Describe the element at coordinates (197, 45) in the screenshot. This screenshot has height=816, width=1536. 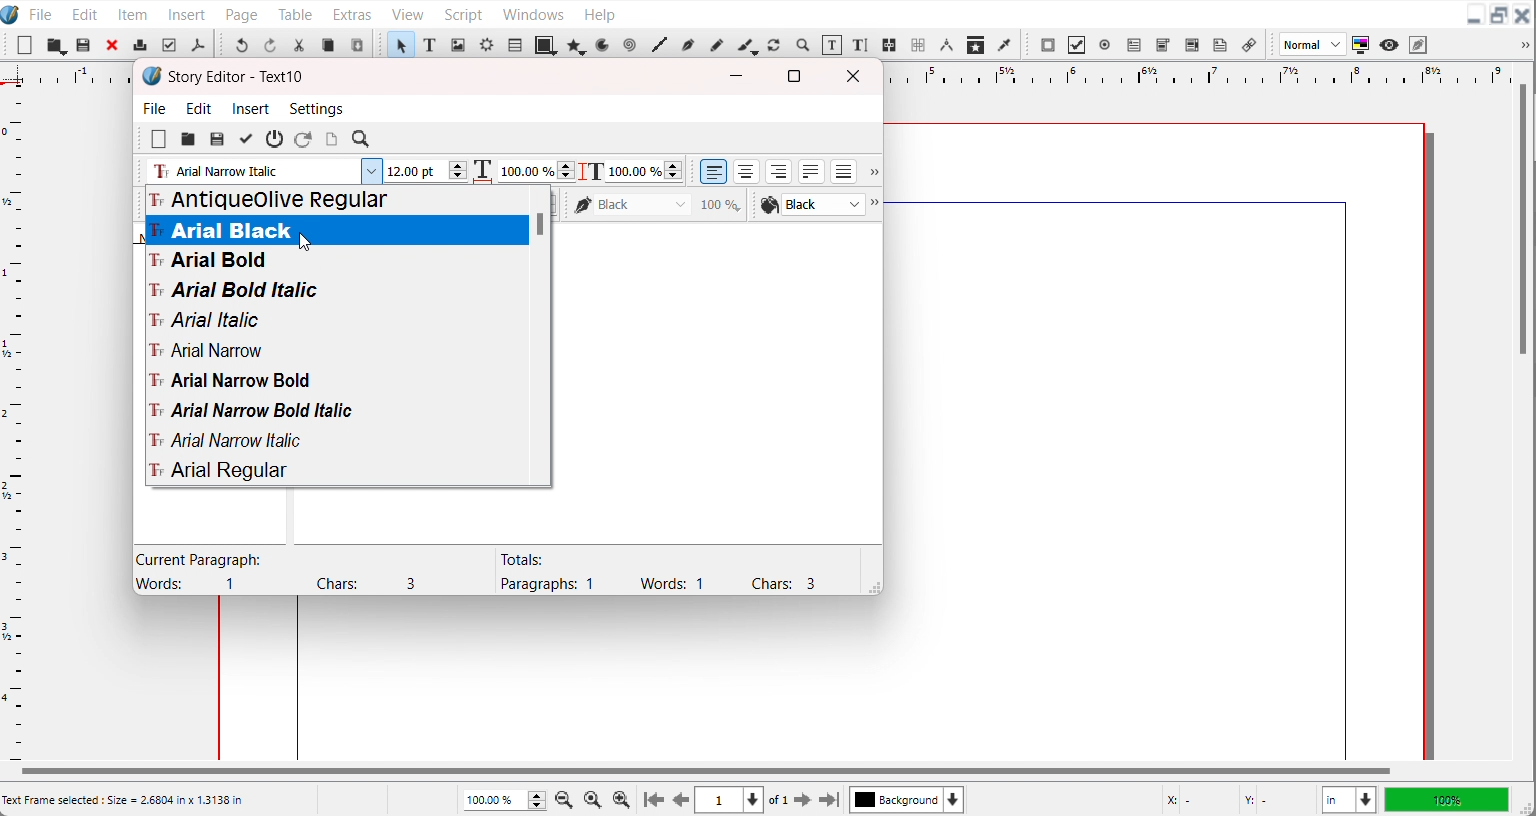
I see `Save as PDF` at that location.